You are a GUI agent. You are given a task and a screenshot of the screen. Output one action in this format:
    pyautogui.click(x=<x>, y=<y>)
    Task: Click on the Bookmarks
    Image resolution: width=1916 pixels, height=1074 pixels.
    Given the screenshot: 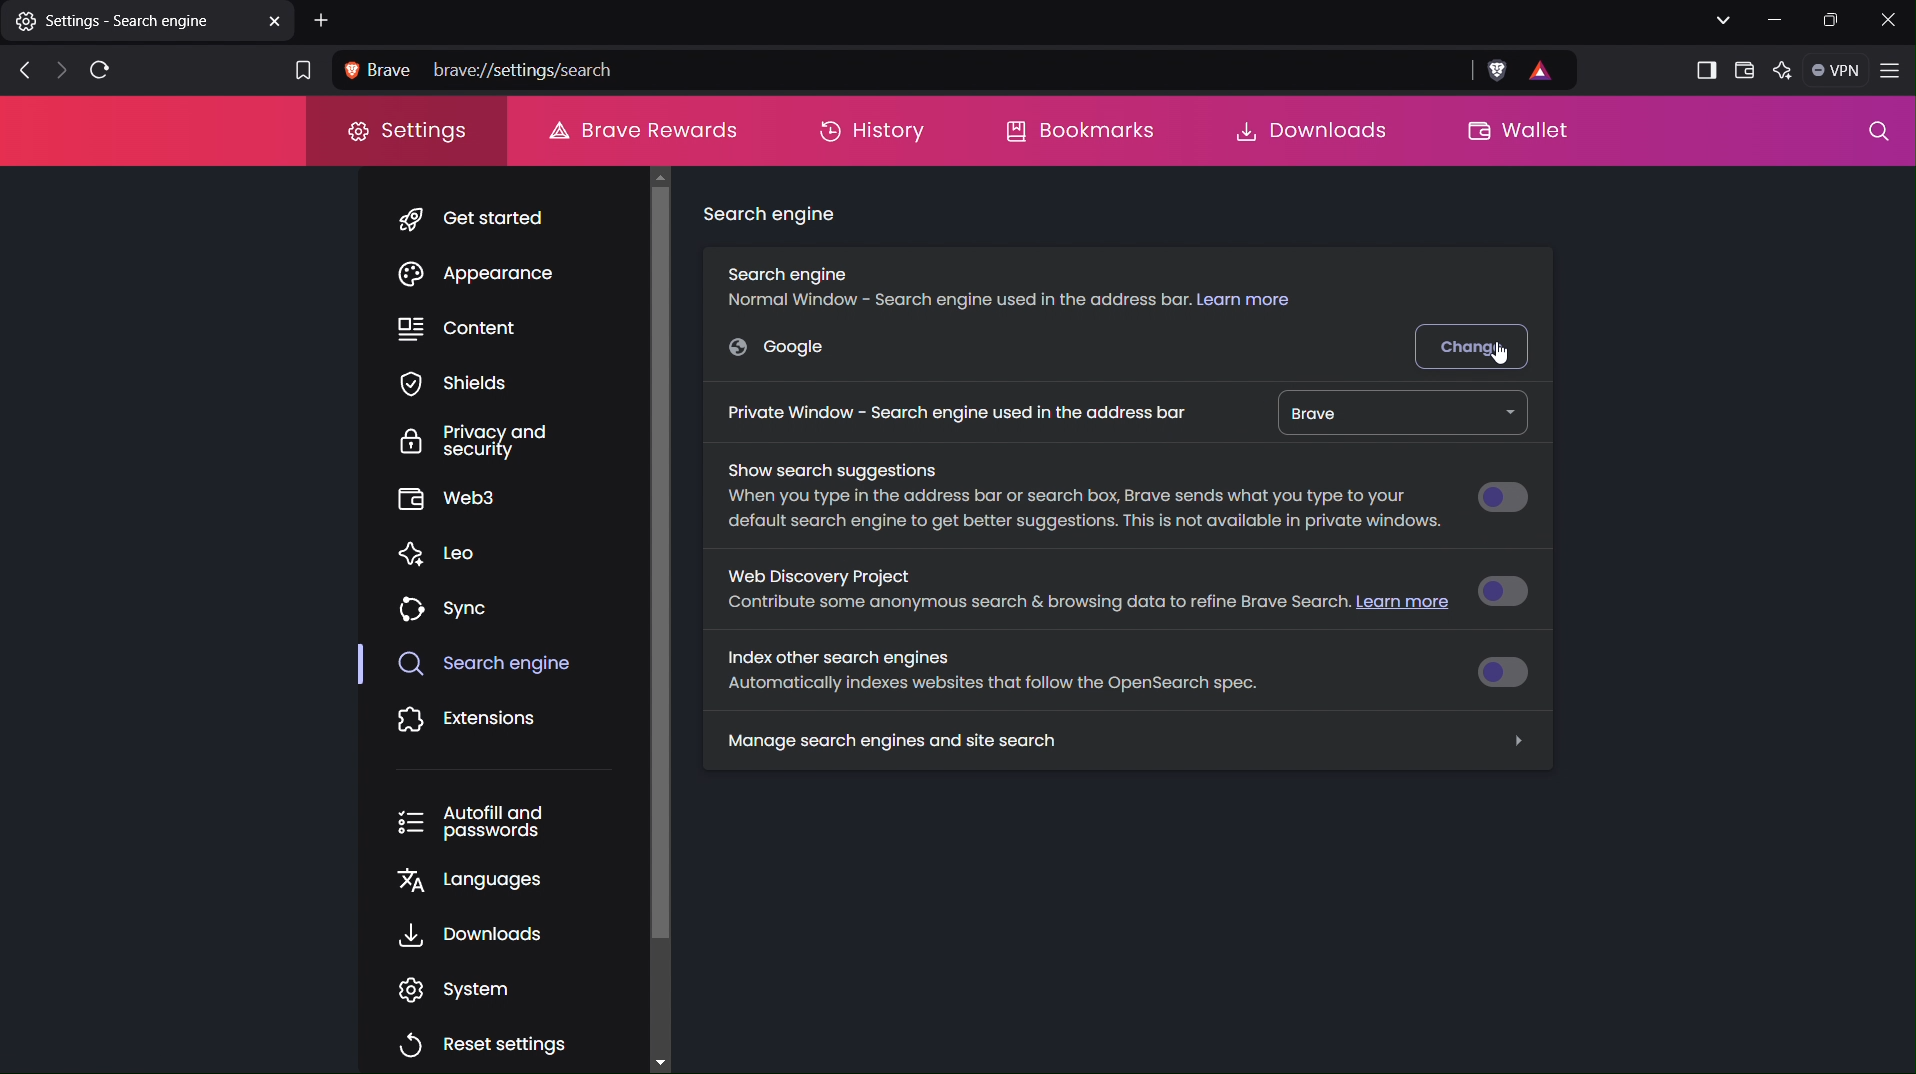 What is the action you would take?
    pyautogui.click(x=1083, y=130)
    